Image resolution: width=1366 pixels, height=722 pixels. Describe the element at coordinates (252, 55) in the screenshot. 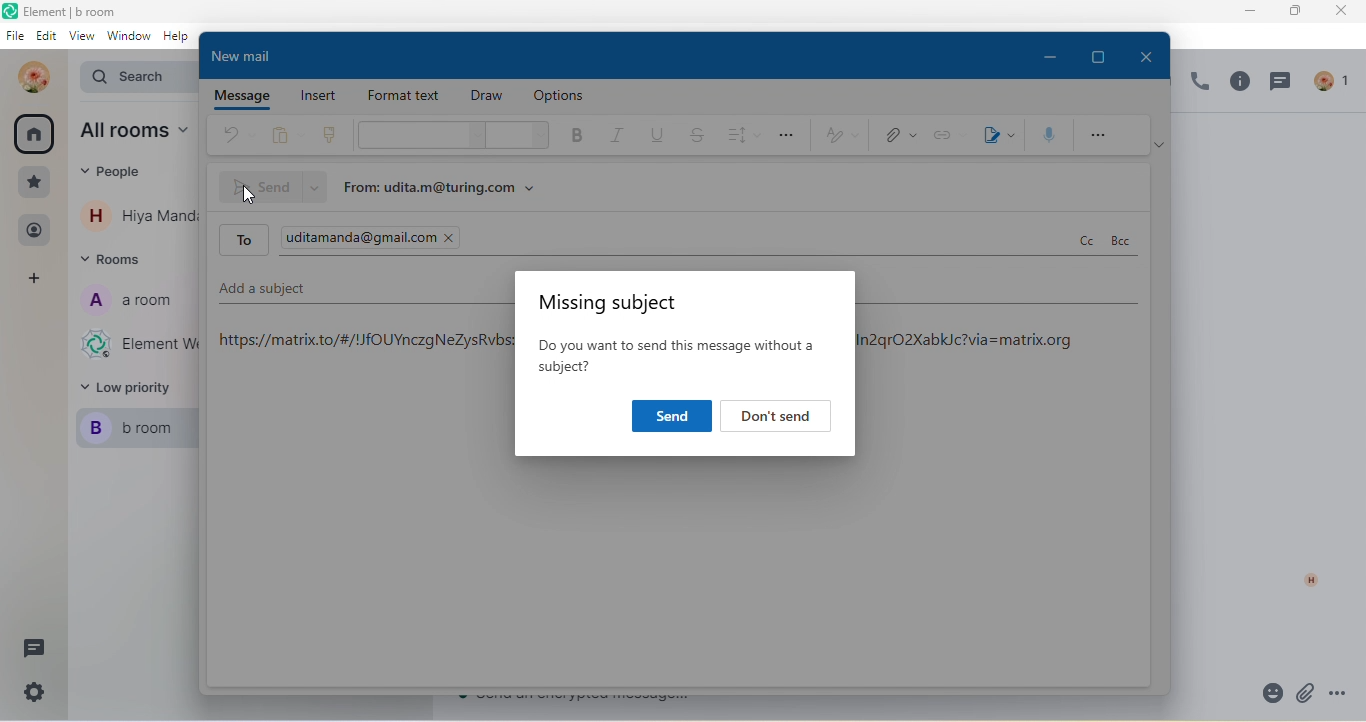

I see `new mail` at that location.